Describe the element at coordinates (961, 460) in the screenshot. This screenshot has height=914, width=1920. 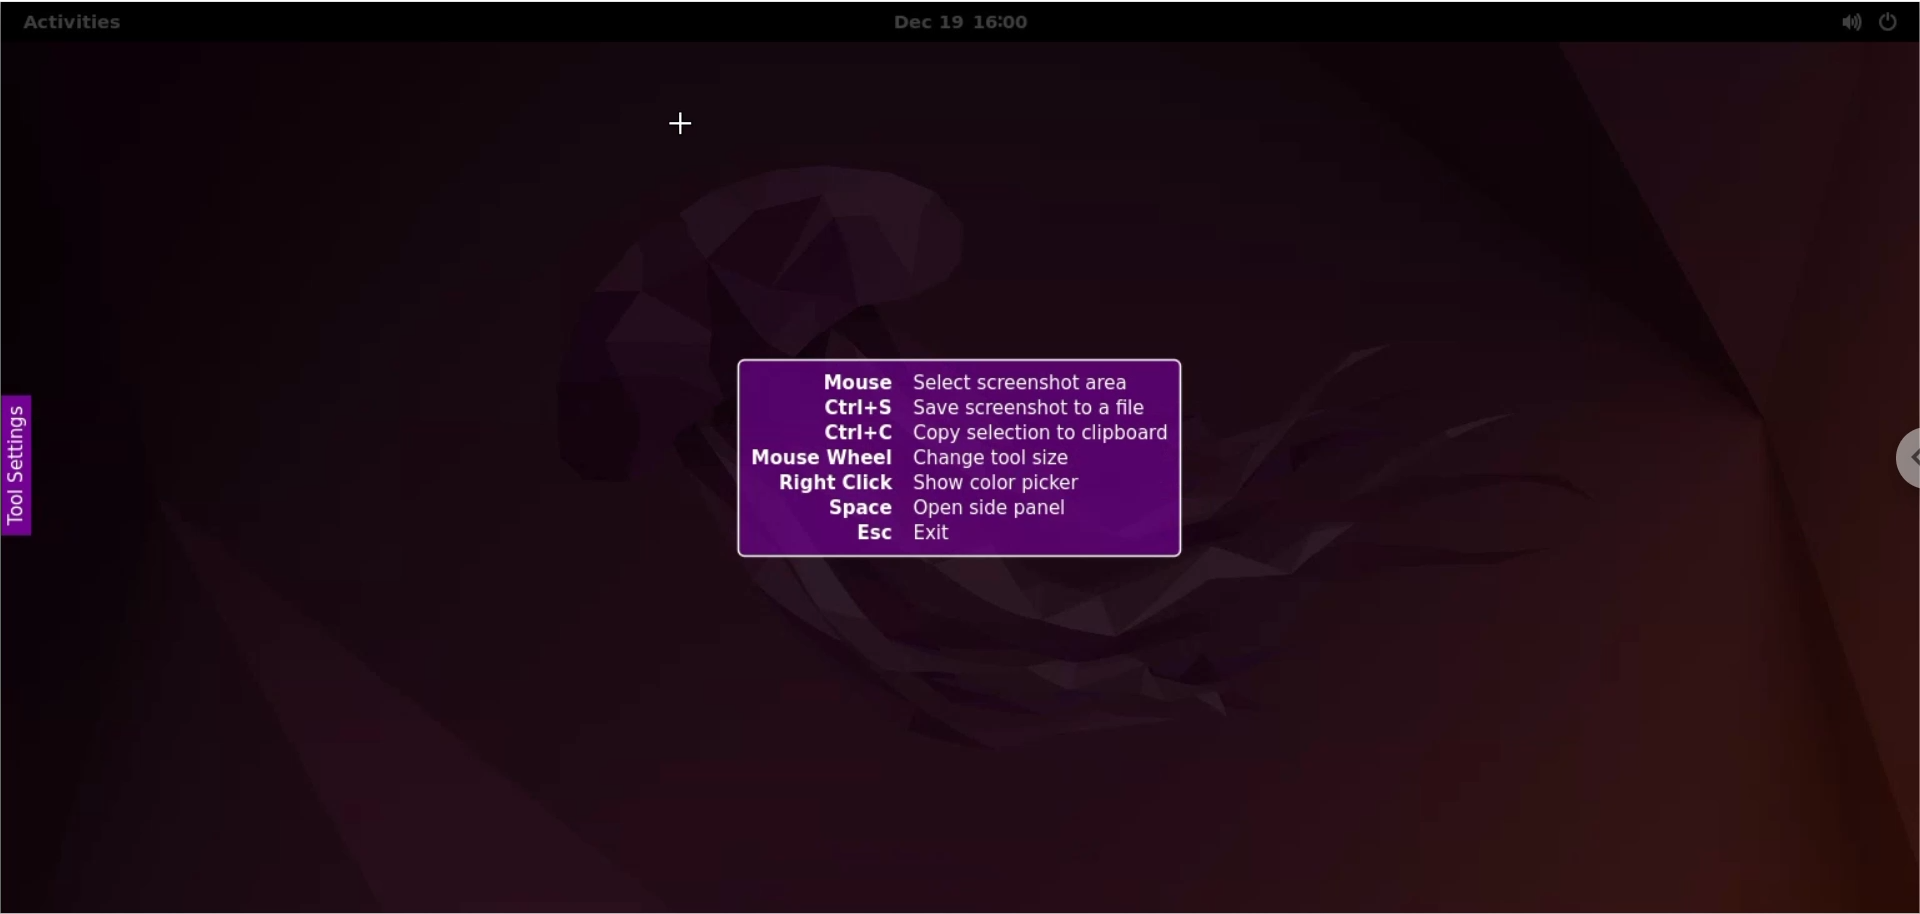
I see `flameshot keyboard shortcuts ` at that location.